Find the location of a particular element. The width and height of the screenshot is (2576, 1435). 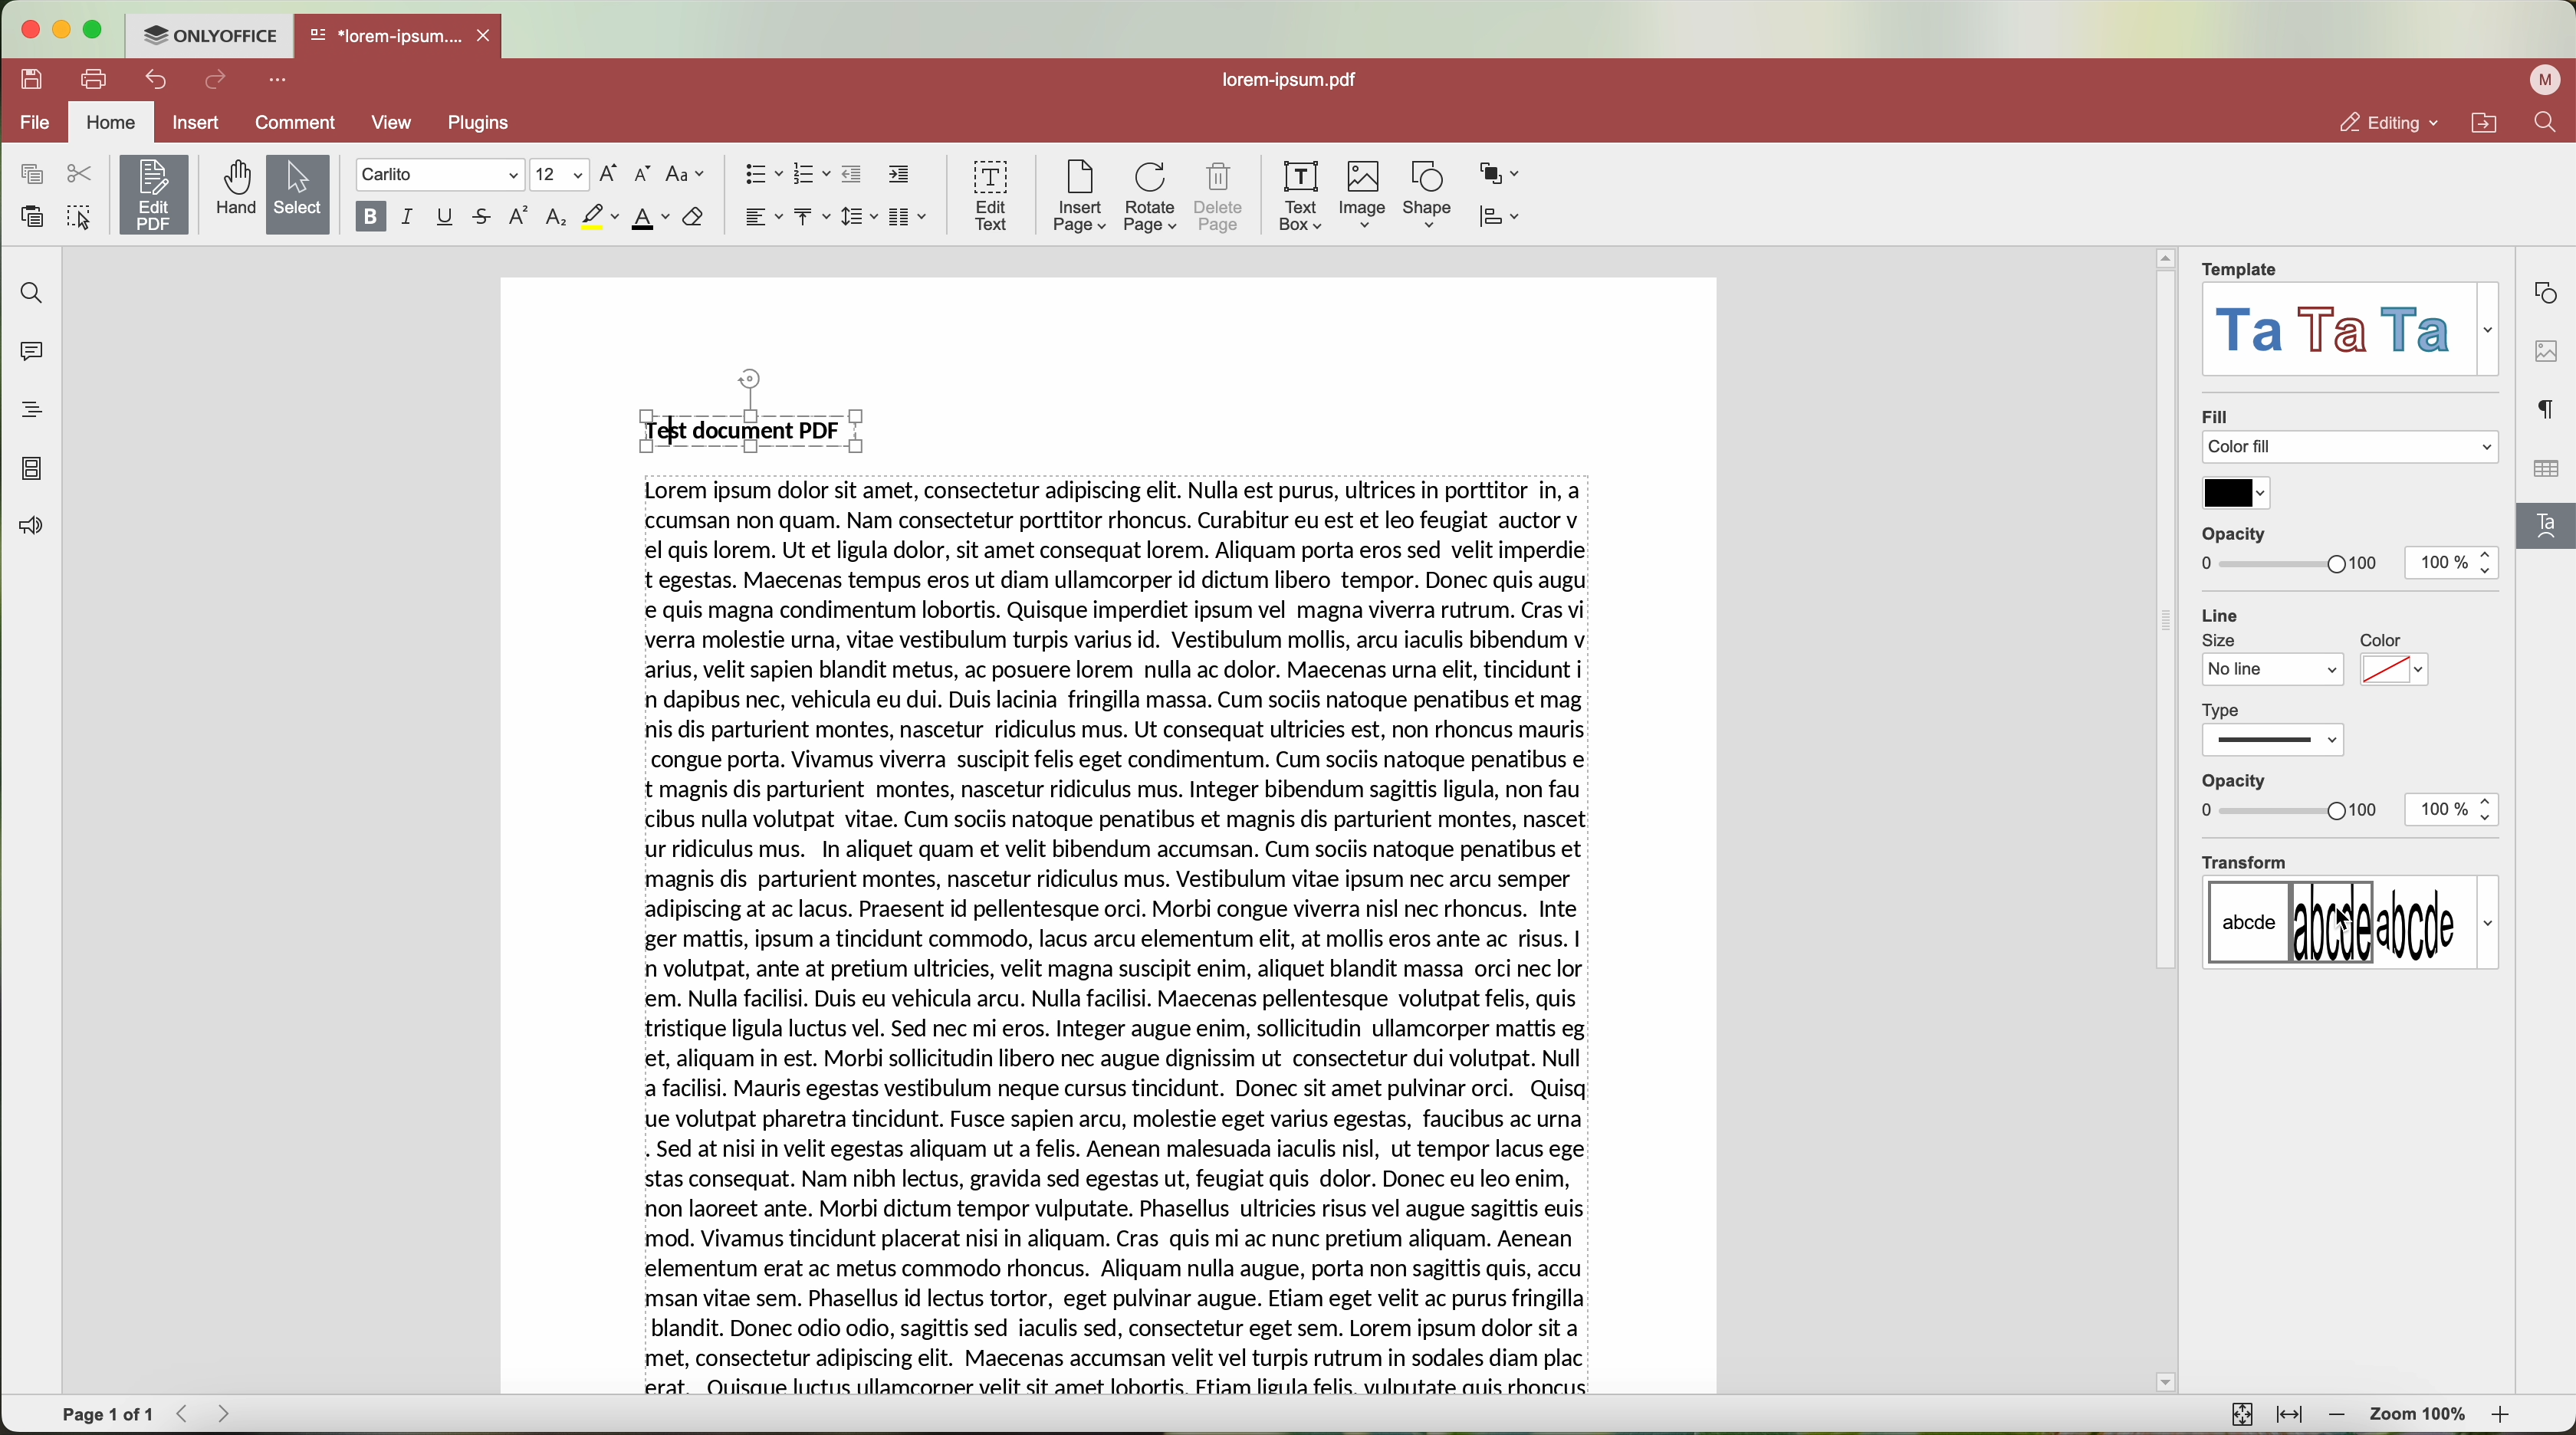

opacity is located at coordinates (2290, 797).